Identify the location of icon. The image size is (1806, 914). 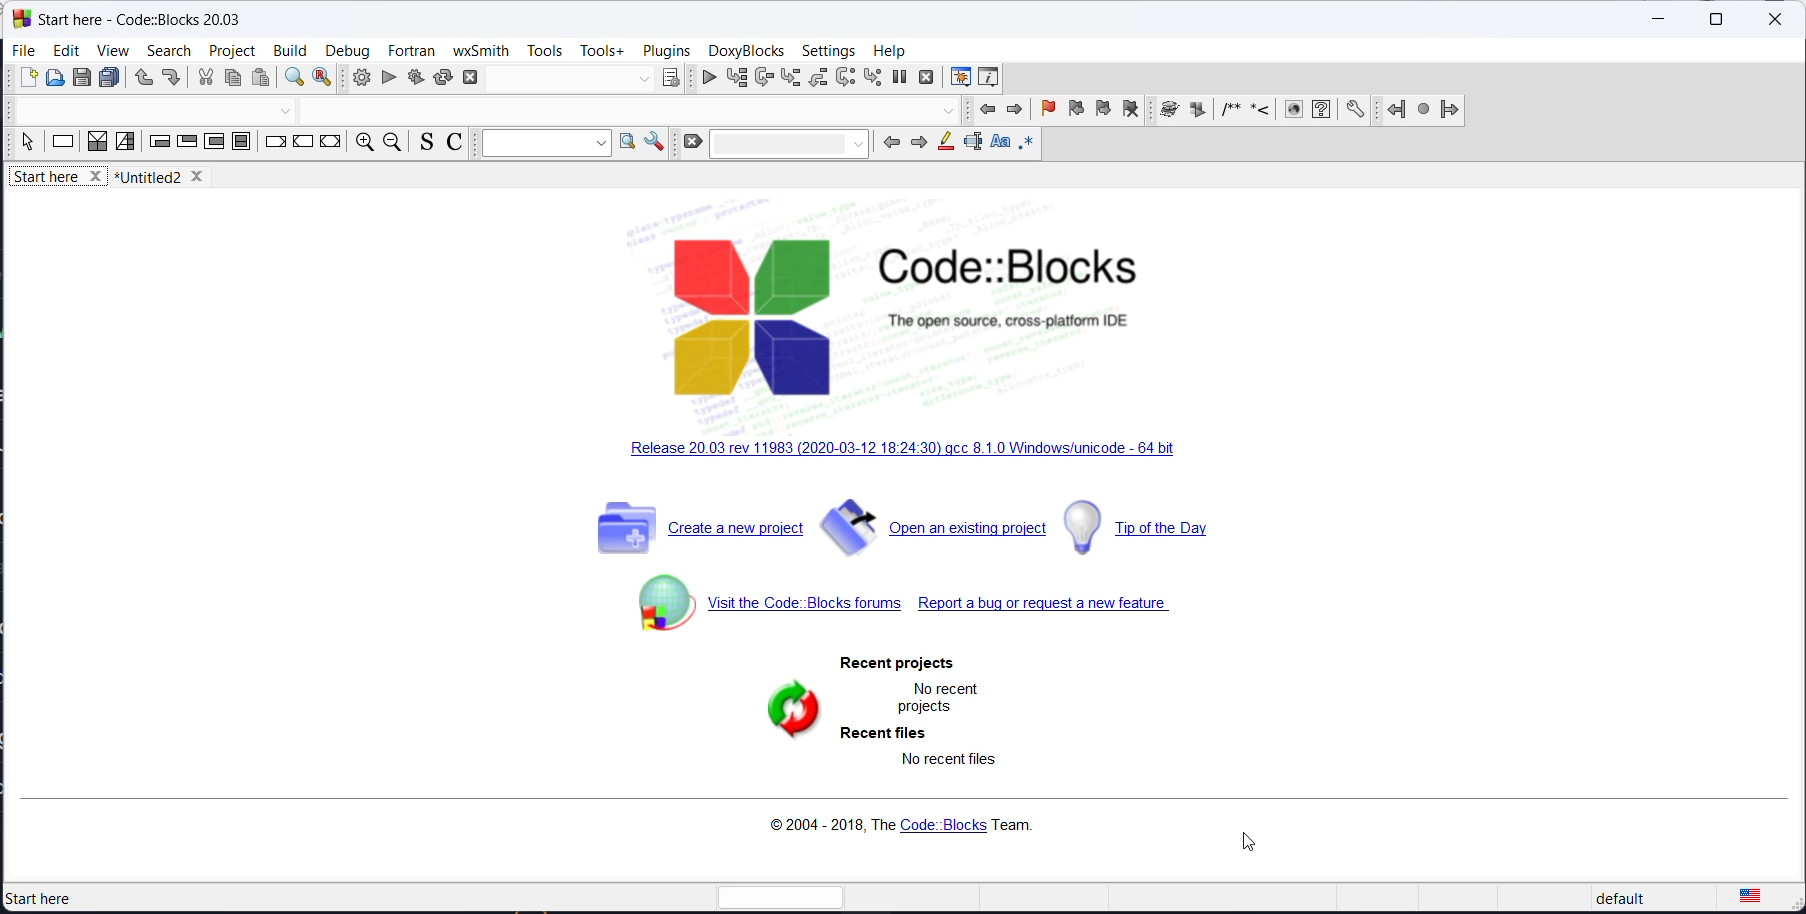
(1228, 112).